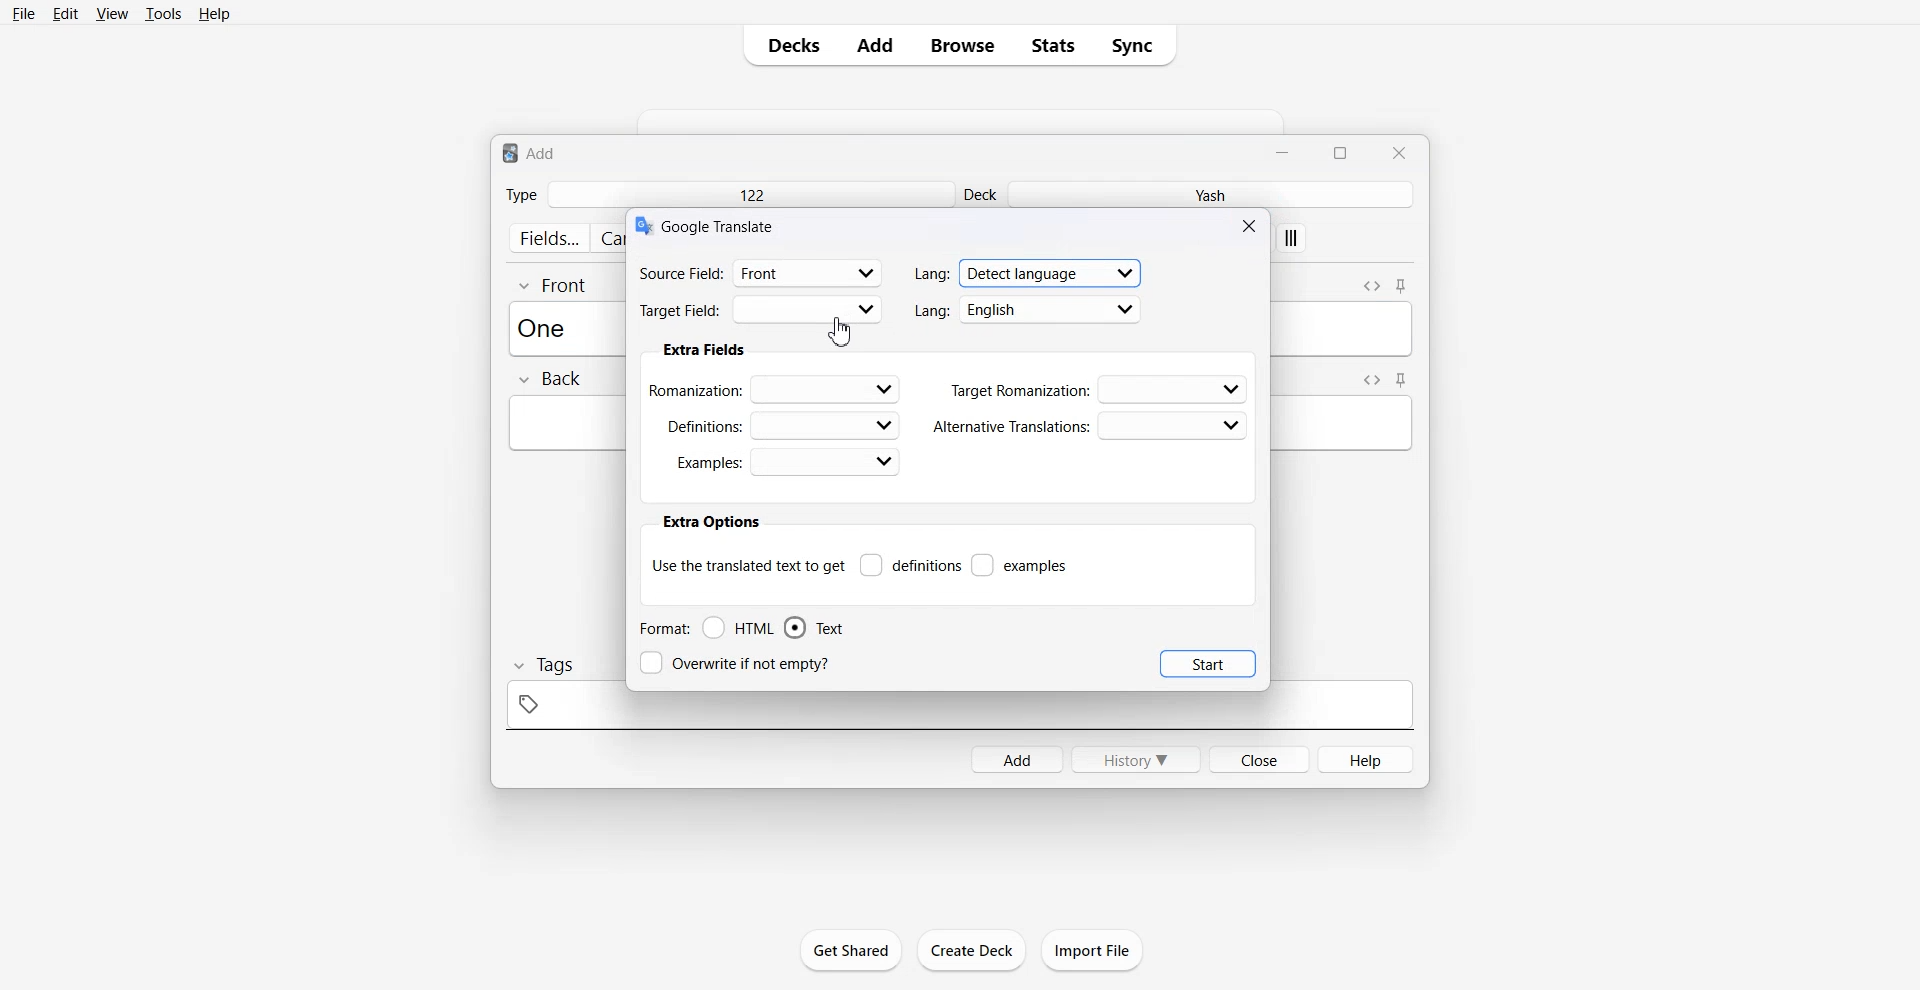 The image size is (1920, 990). Describe the element at coordinates (1016, 759) in the screenshot. I see `Add` at that location.